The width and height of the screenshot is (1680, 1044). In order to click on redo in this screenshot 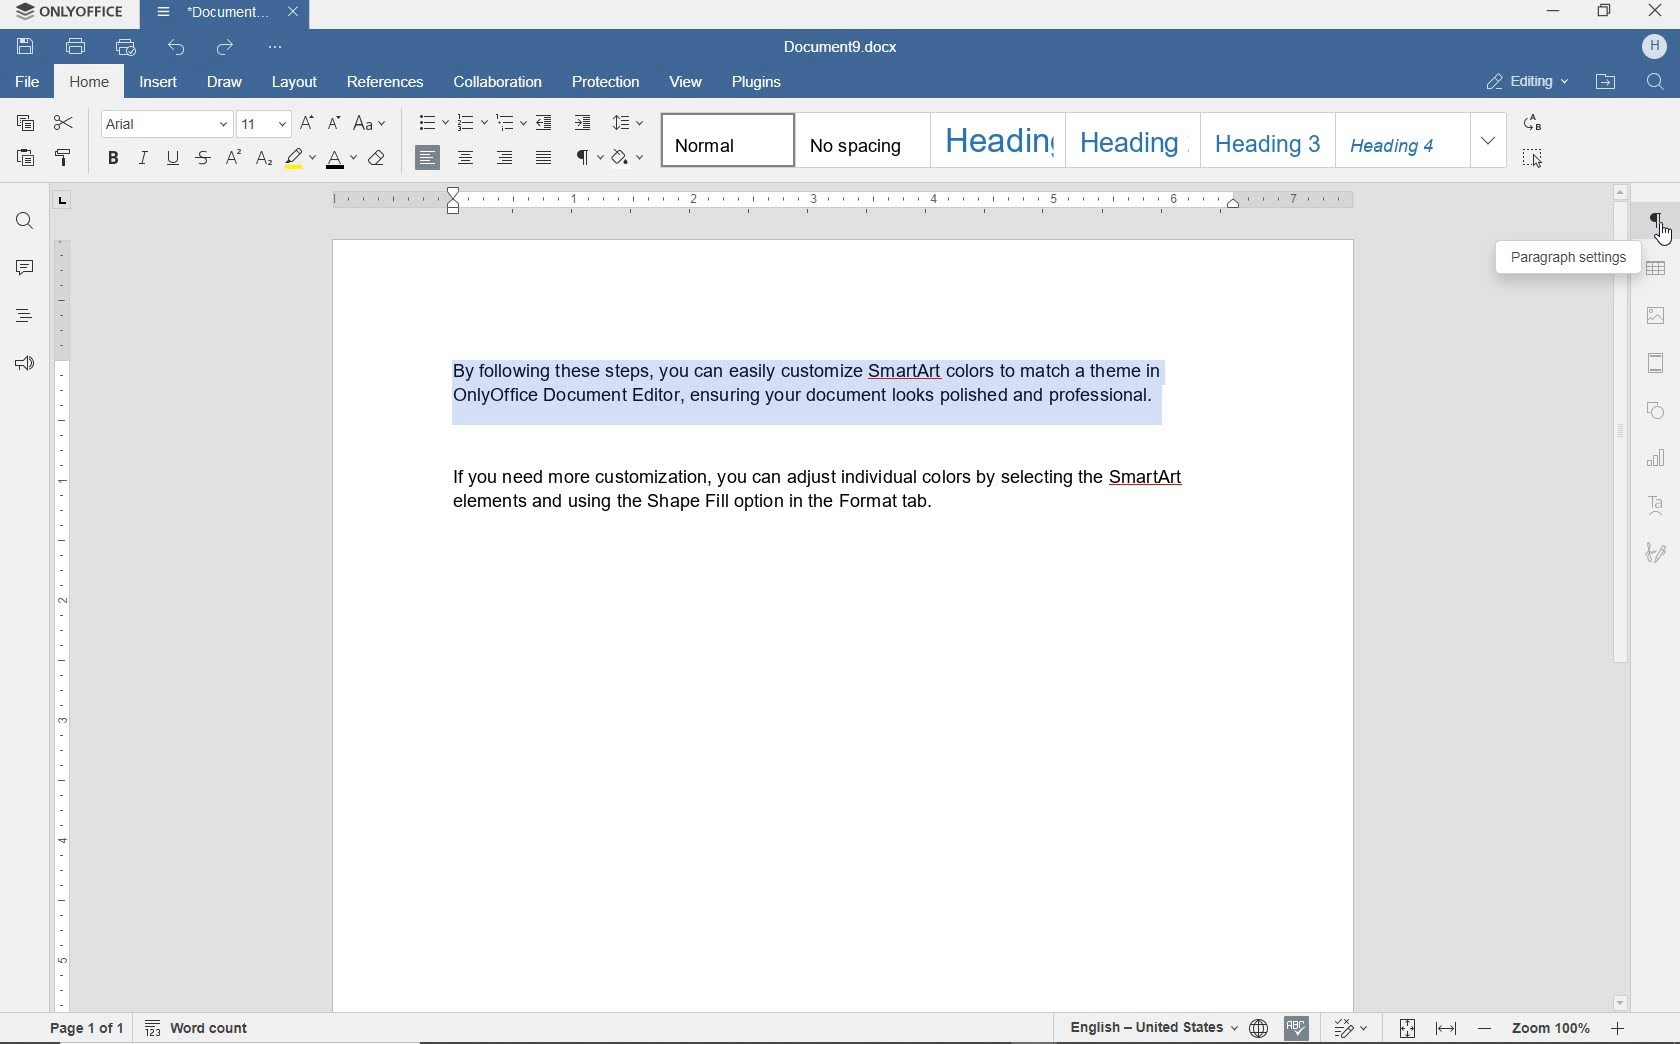, I will do `click(226, 48)`.